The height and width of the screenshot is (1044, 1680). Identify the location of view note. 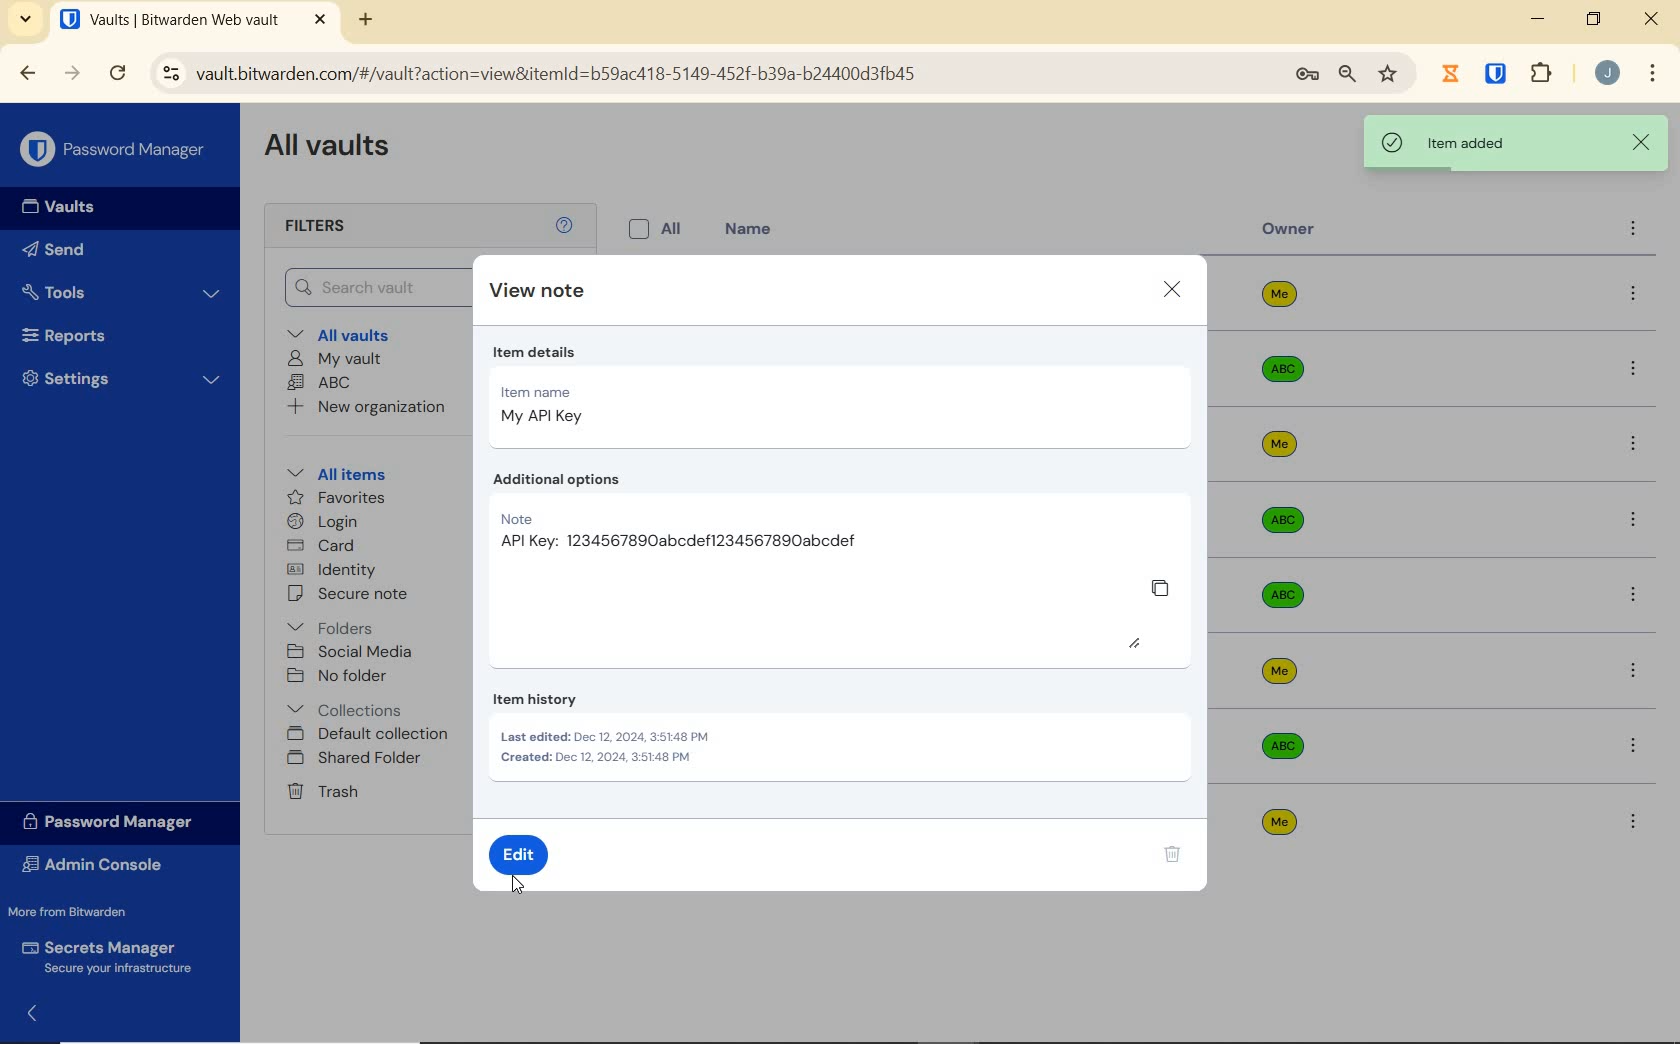
(538, 288).